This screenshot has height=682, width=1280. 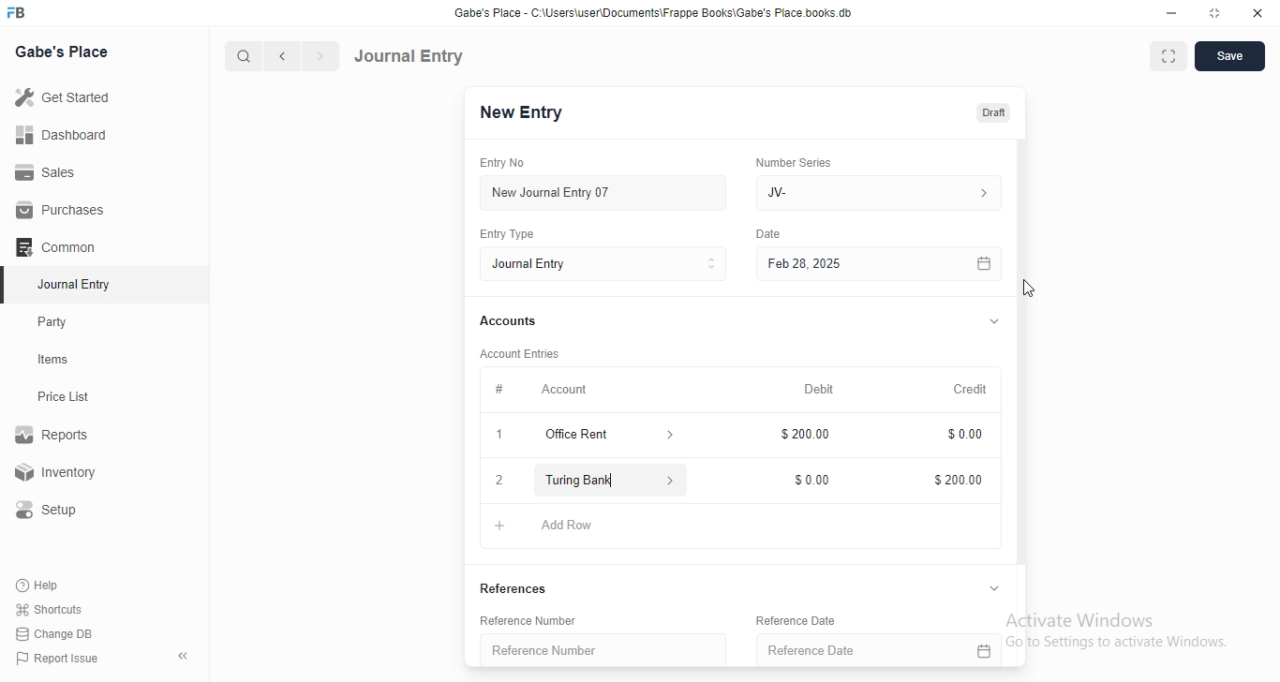 What do you see at coordinates (538, 390) in the screenshot?
I see `# Account` at bounding box center [538, 390].